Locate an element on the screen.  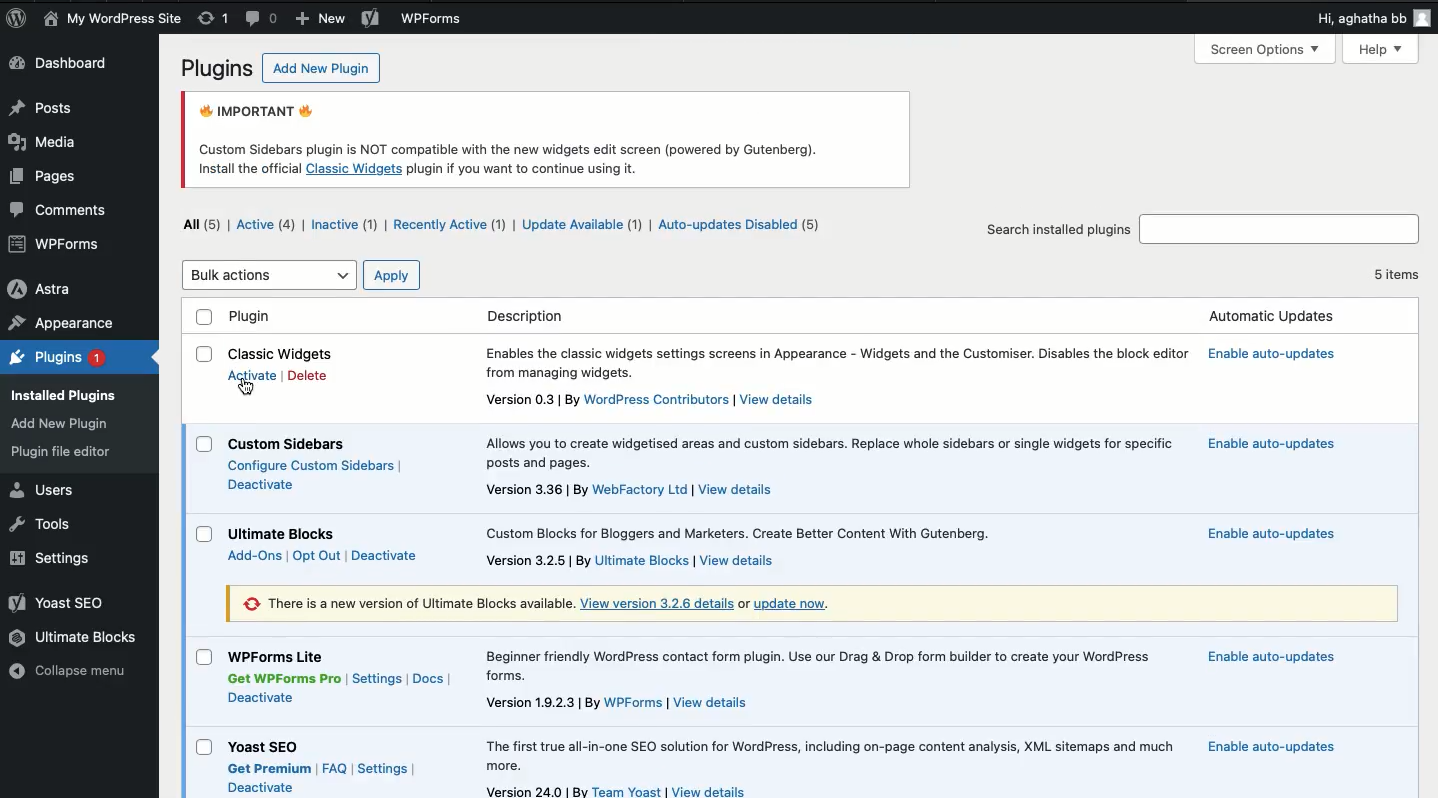
Plugins is located at coordinates (56, 359).